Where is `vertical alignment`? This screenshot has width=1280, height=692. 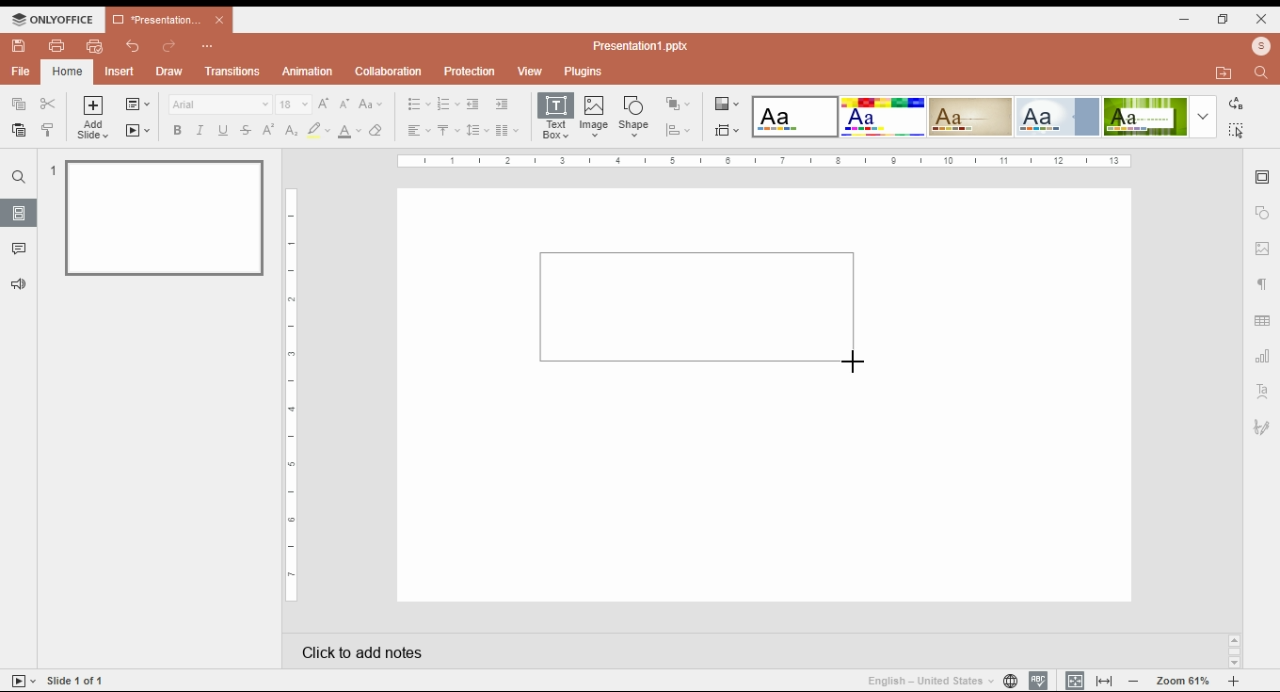
vertical alignment is located at coordinates (448, 131).